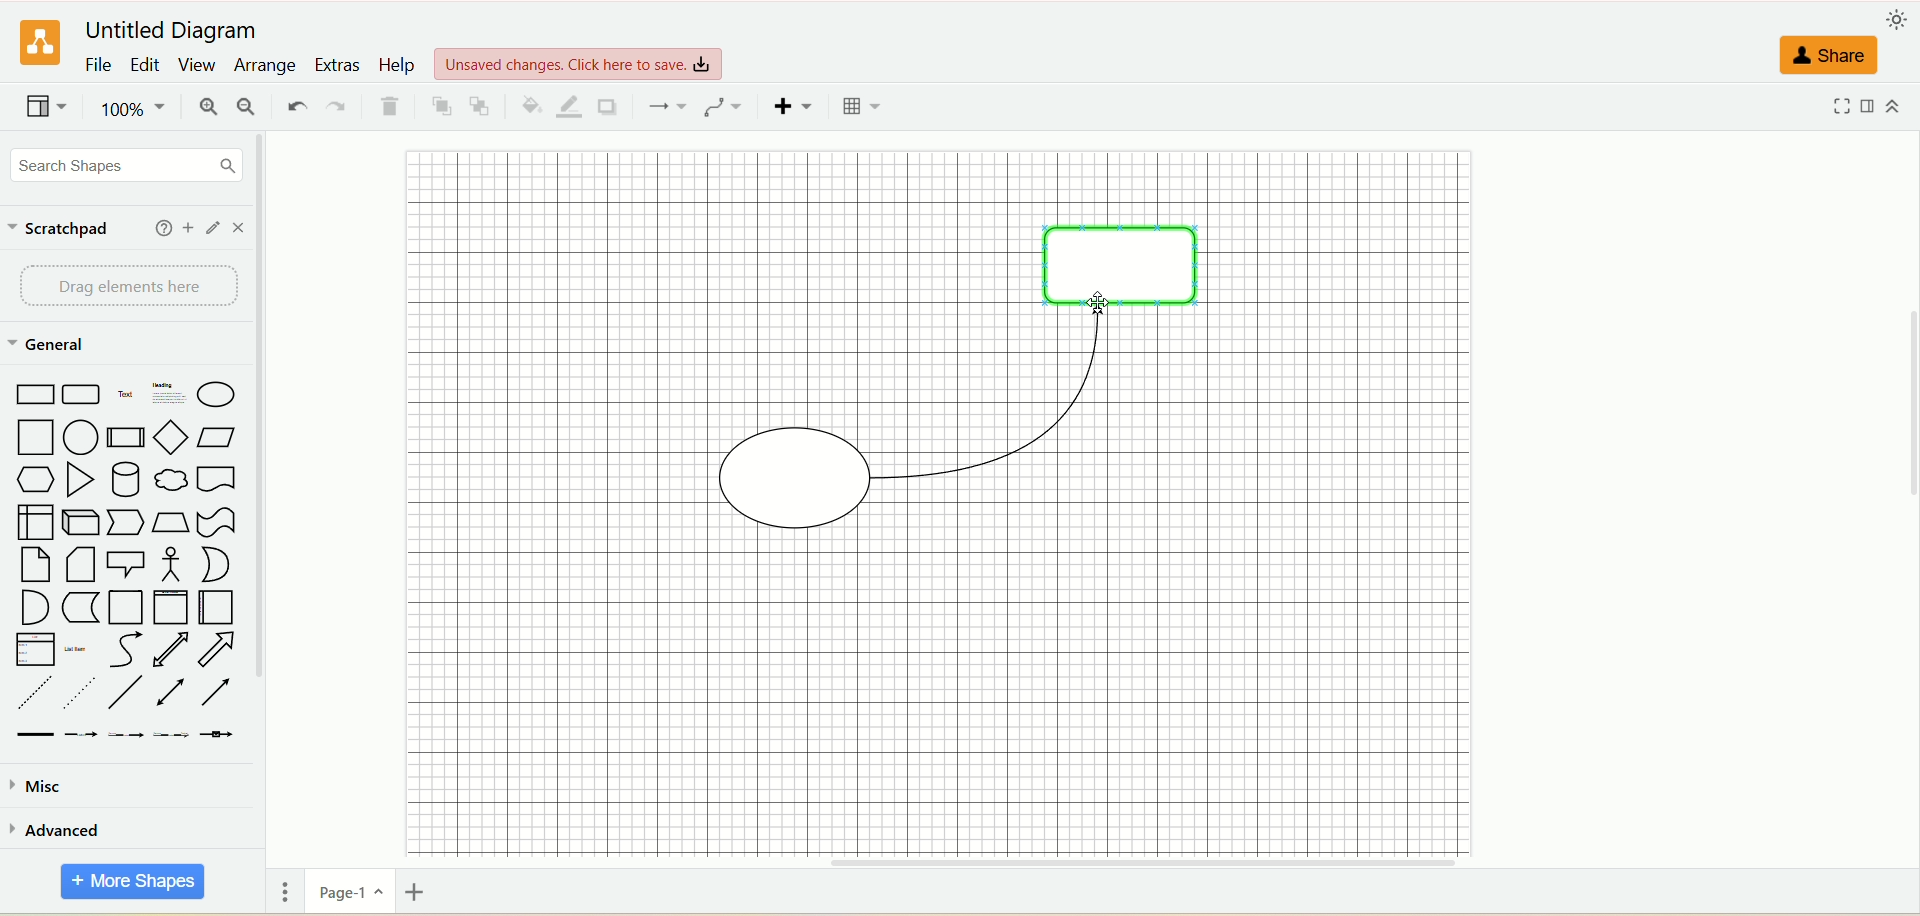 The image size is (1920, 916). What do you see at coordinates (214, 228) in the screenshot?
I see `edit` at bounding box center [214, 228].